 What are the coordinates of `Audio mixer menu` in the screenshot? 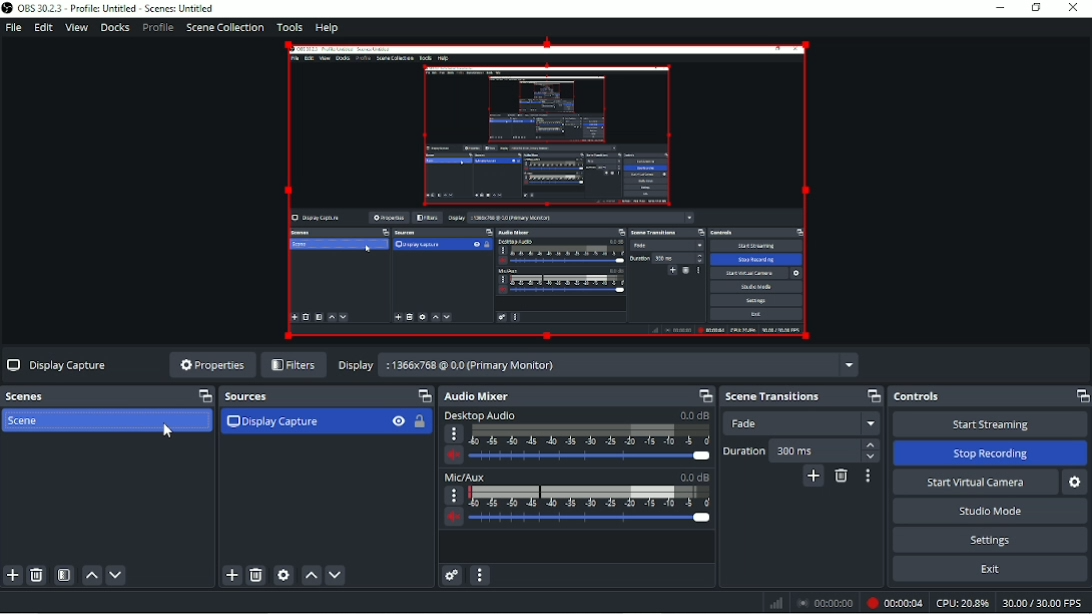 It's located at (481, 575).